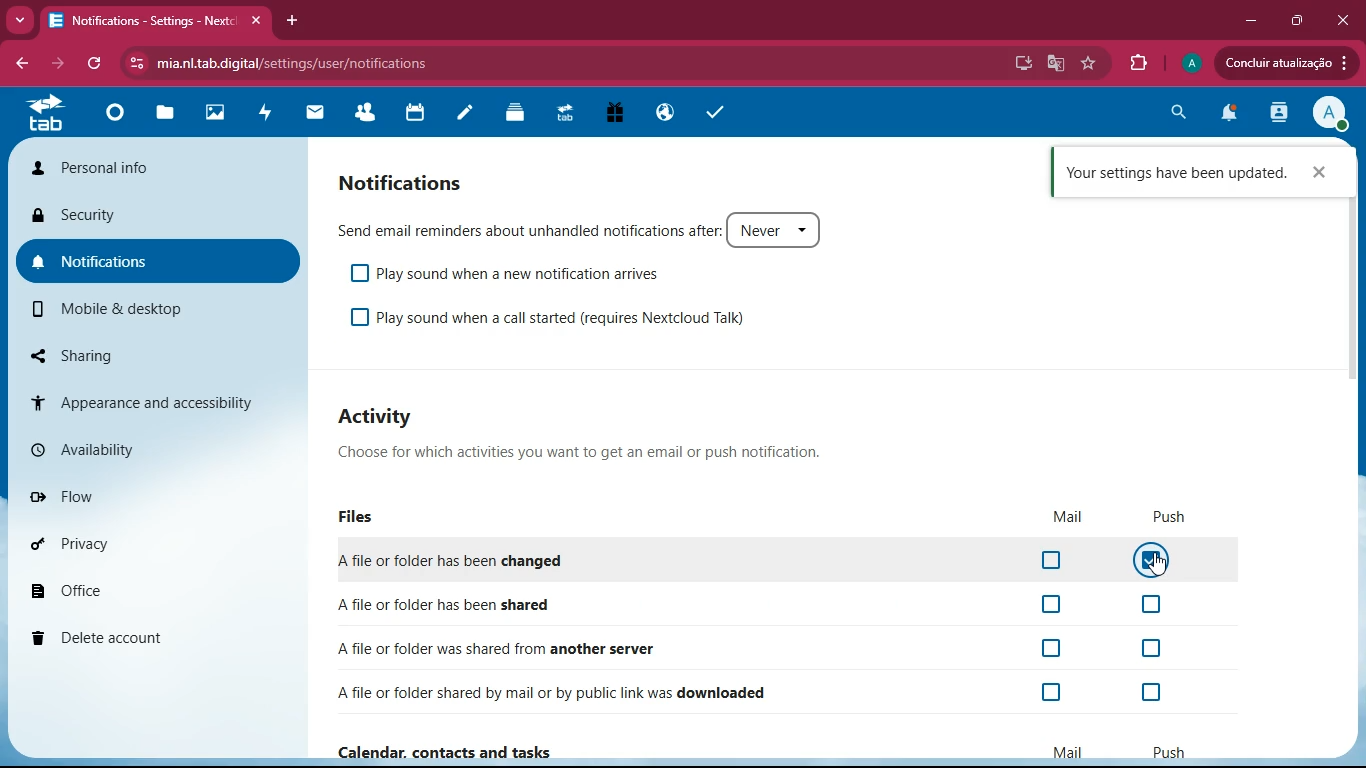 This screenshot has width=1366, height=768. I want to click on calender , contacts and tasks, so click(446, 749).